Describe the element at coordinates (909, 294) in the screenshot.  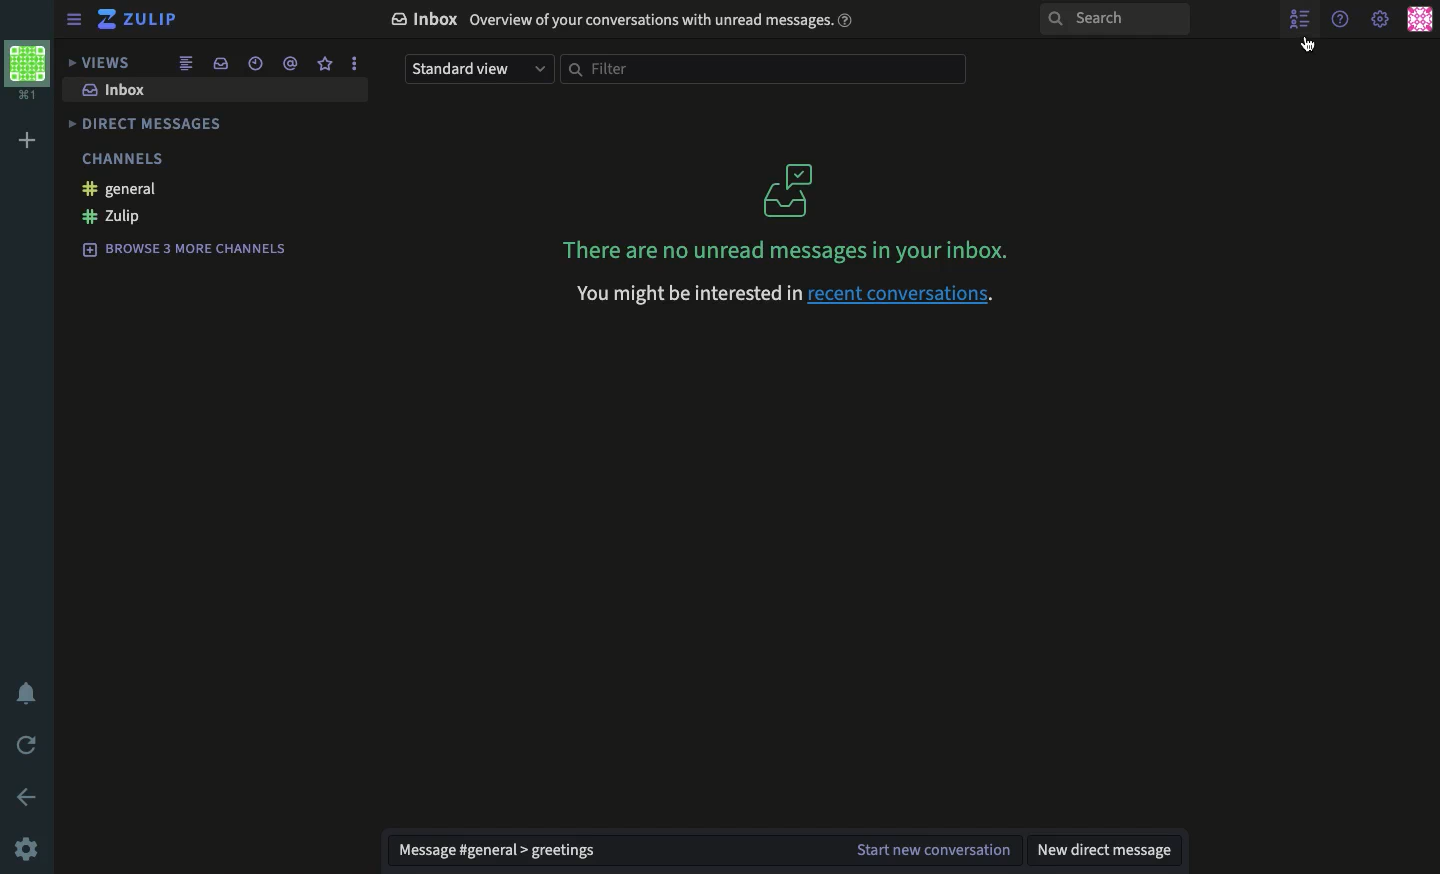
I see `recent conversations` at that location.